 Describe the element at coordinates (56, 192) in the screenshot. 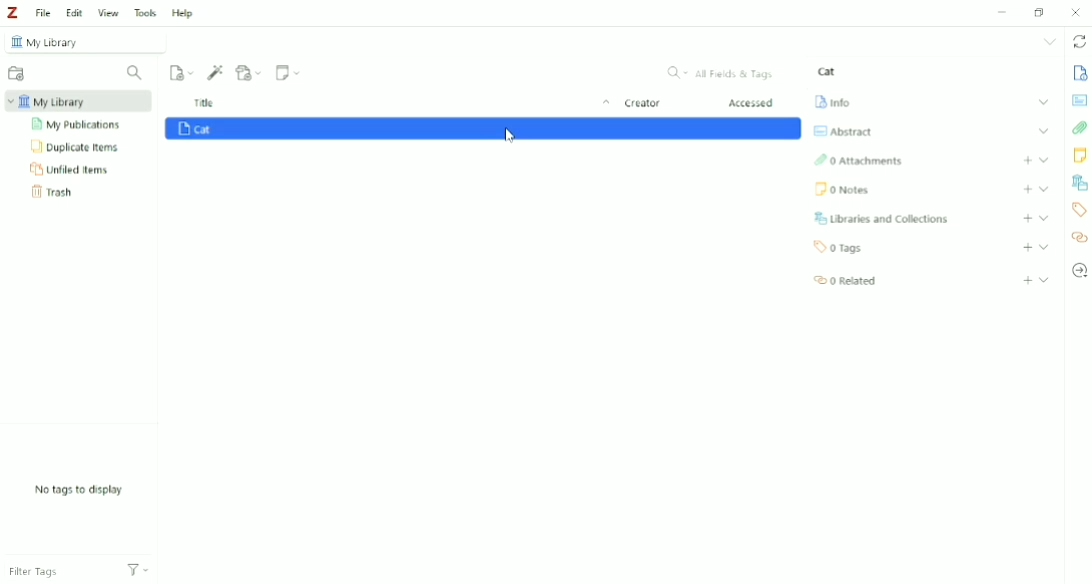

I see `Trash` at that location.